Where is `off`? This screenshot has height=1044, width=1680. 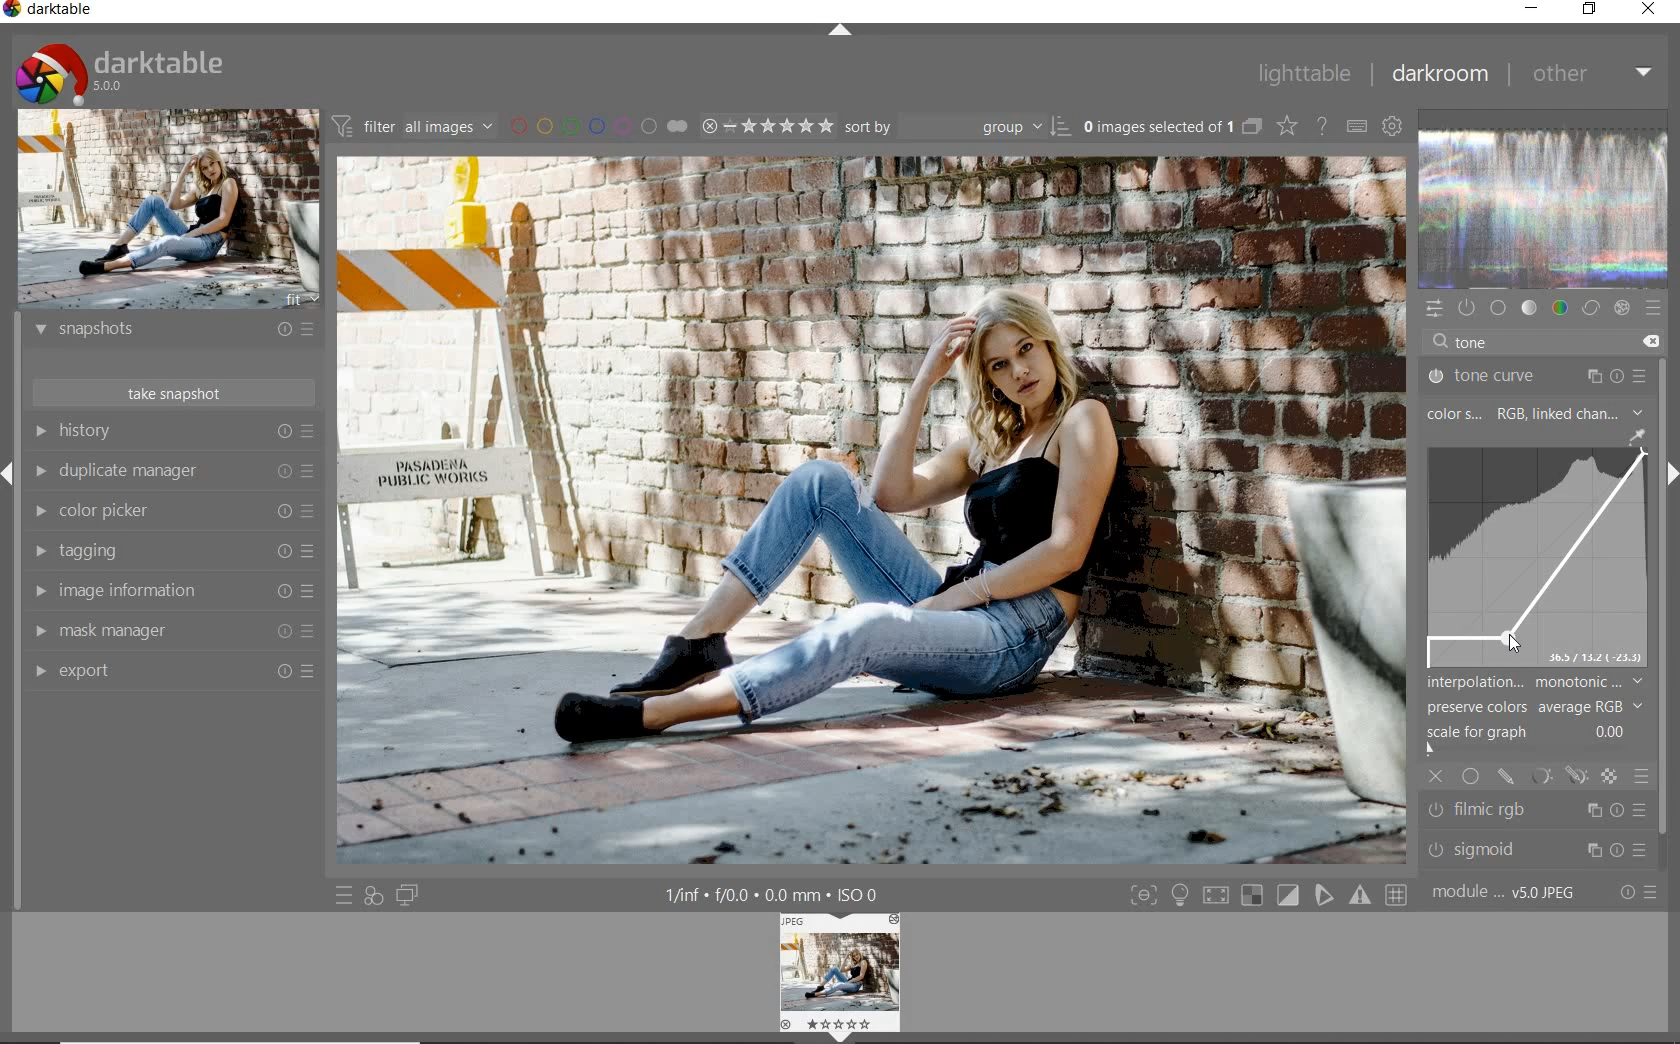 off is located at coordinates (1438, 776).